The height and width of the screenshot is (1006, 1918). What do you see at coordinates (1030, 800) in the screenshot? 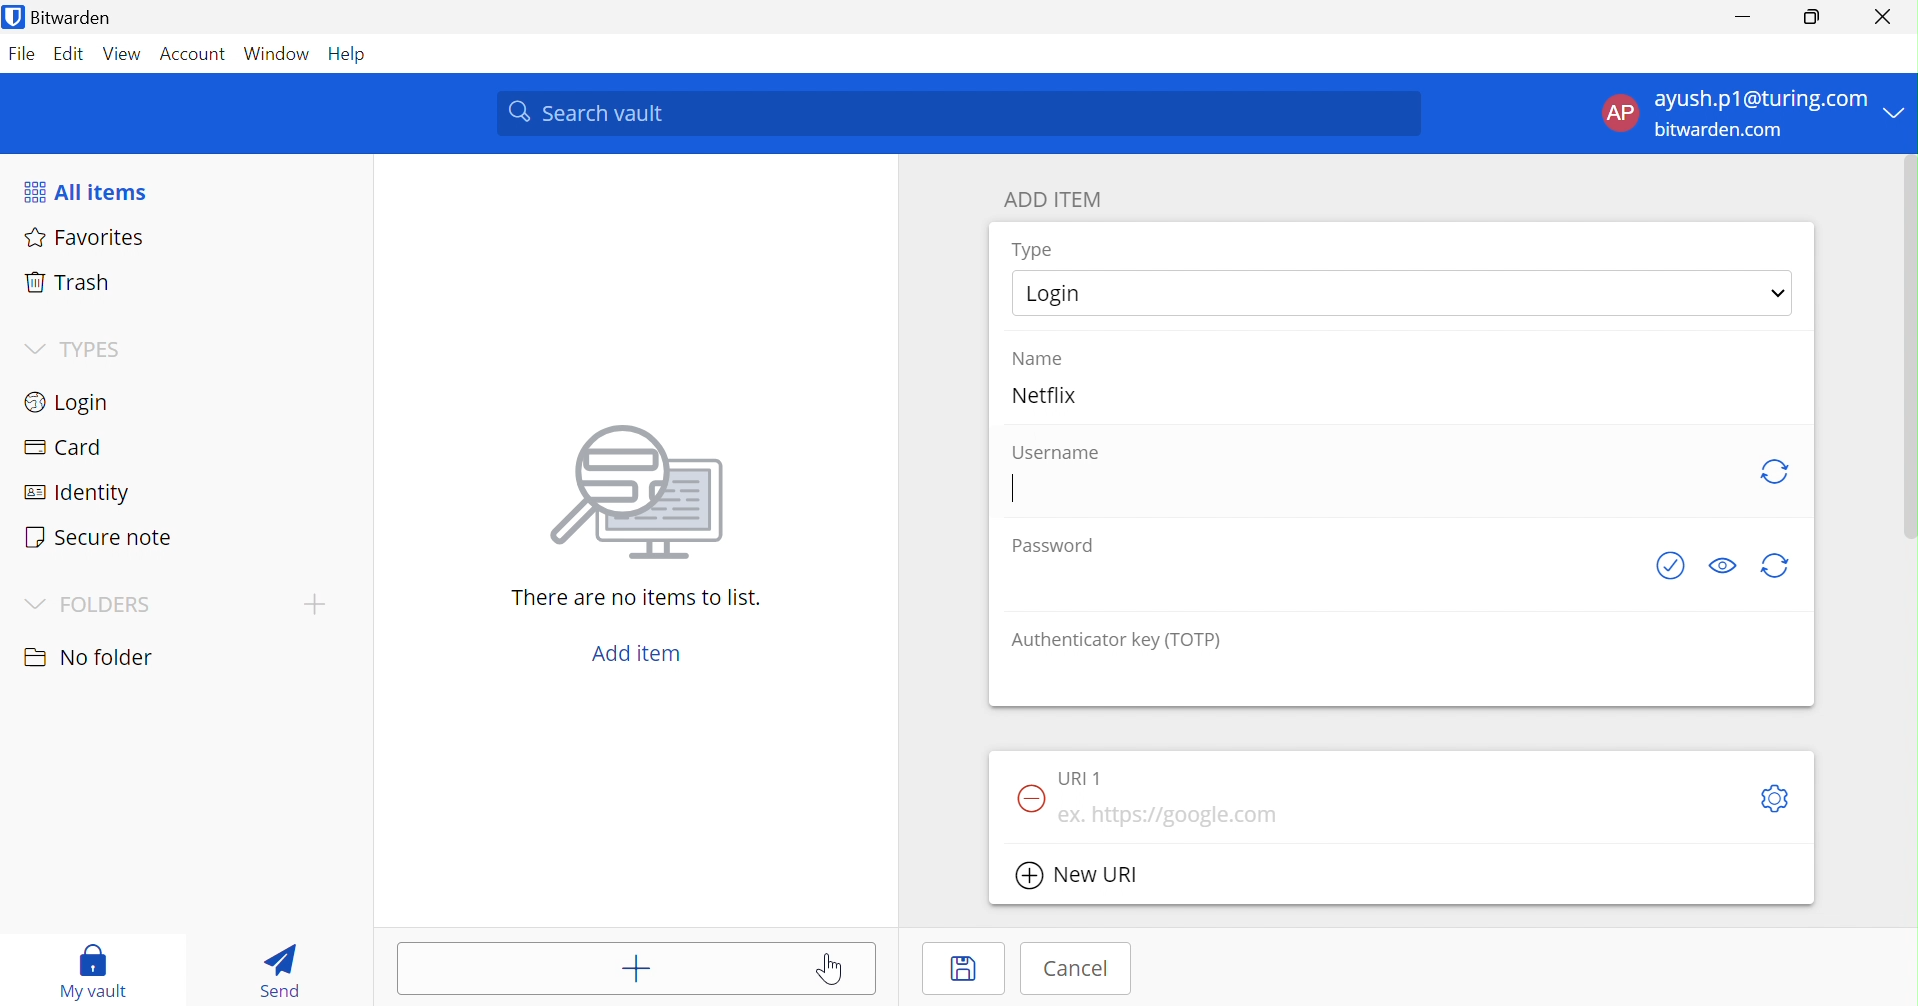
I see `Remove` at bounding box center [1030, 800].